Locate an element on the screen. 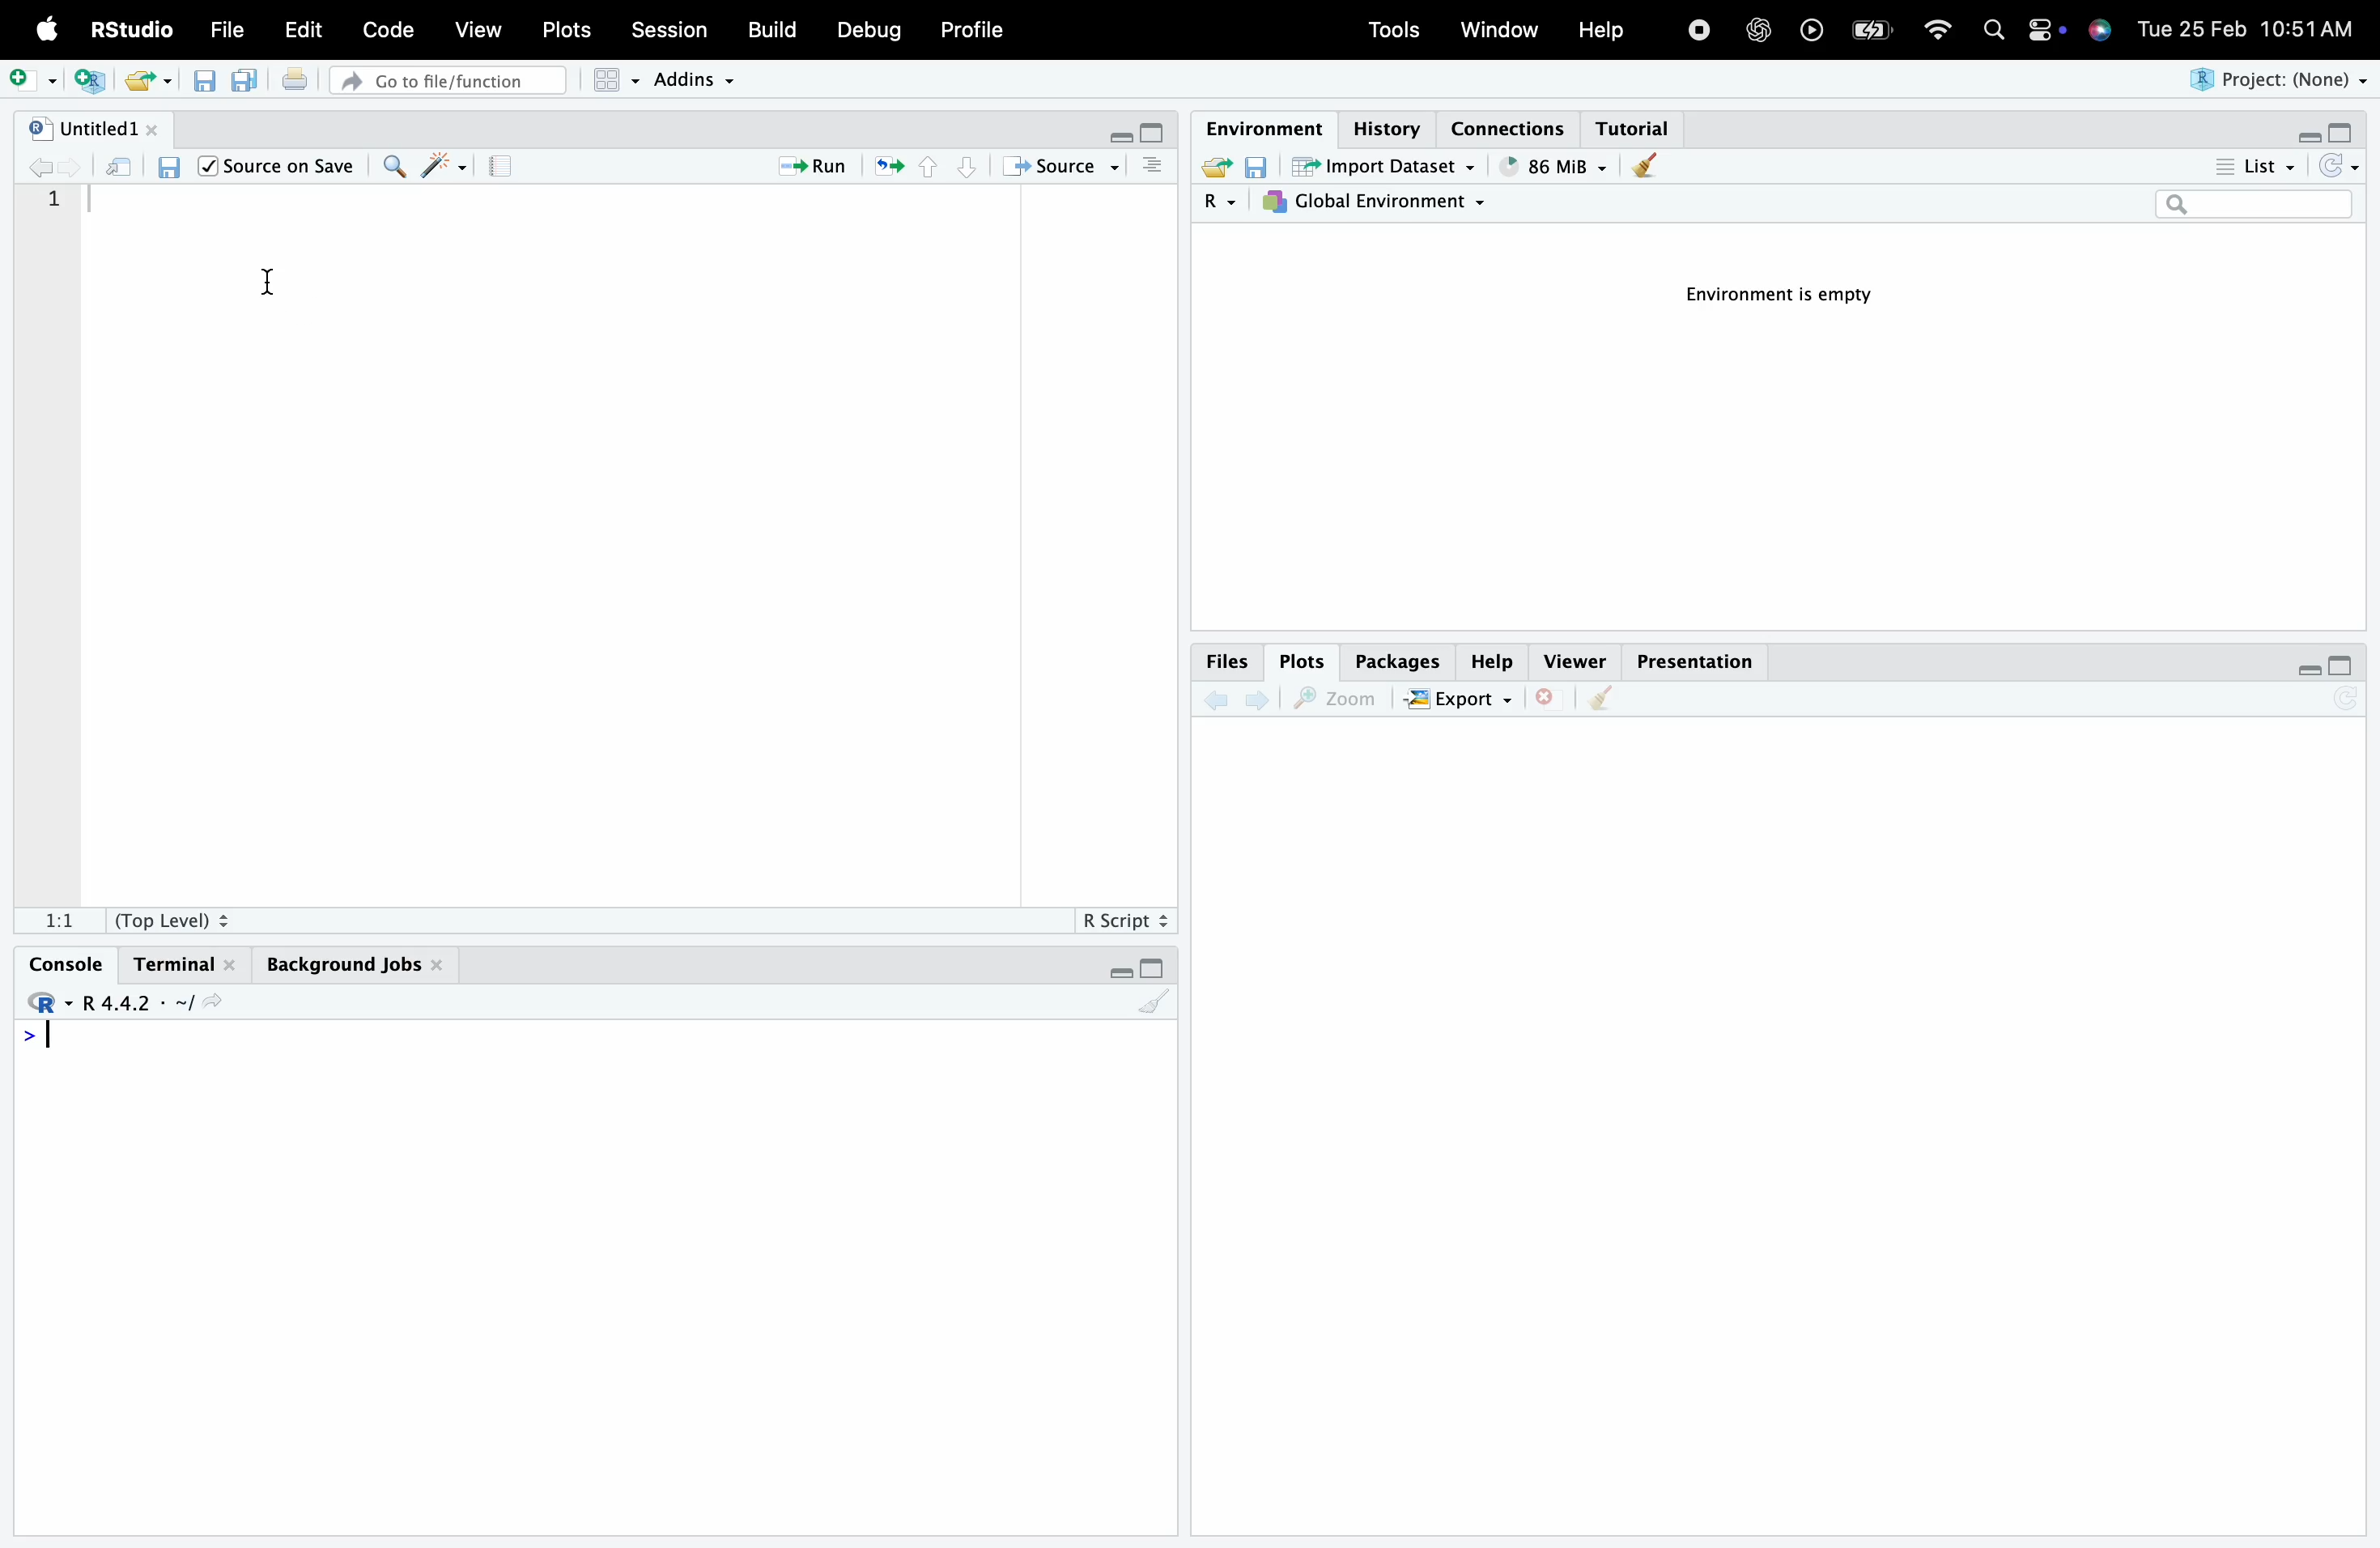 The height and width of the screenshot is (1548, 2380). Environment is located at coordinates (1259, 125).